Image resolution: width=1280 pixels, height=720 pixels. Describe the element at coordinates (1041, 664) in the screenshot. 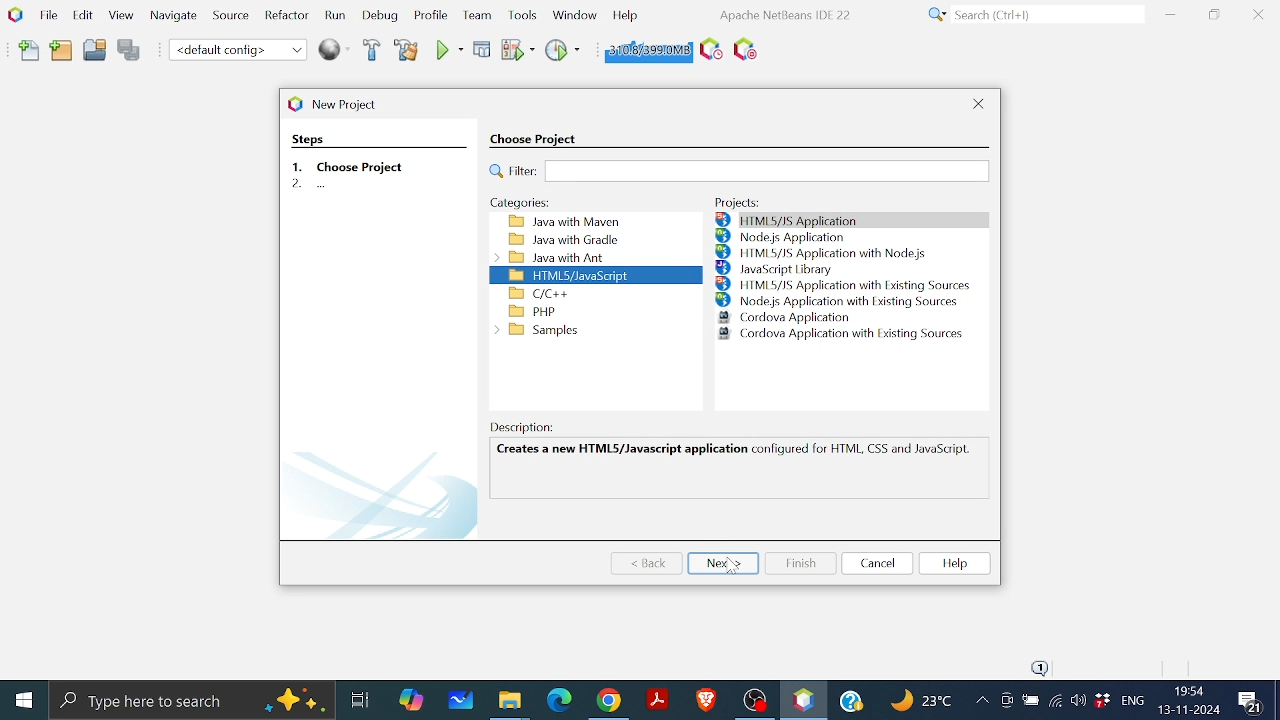

I see `notifications` at that location.